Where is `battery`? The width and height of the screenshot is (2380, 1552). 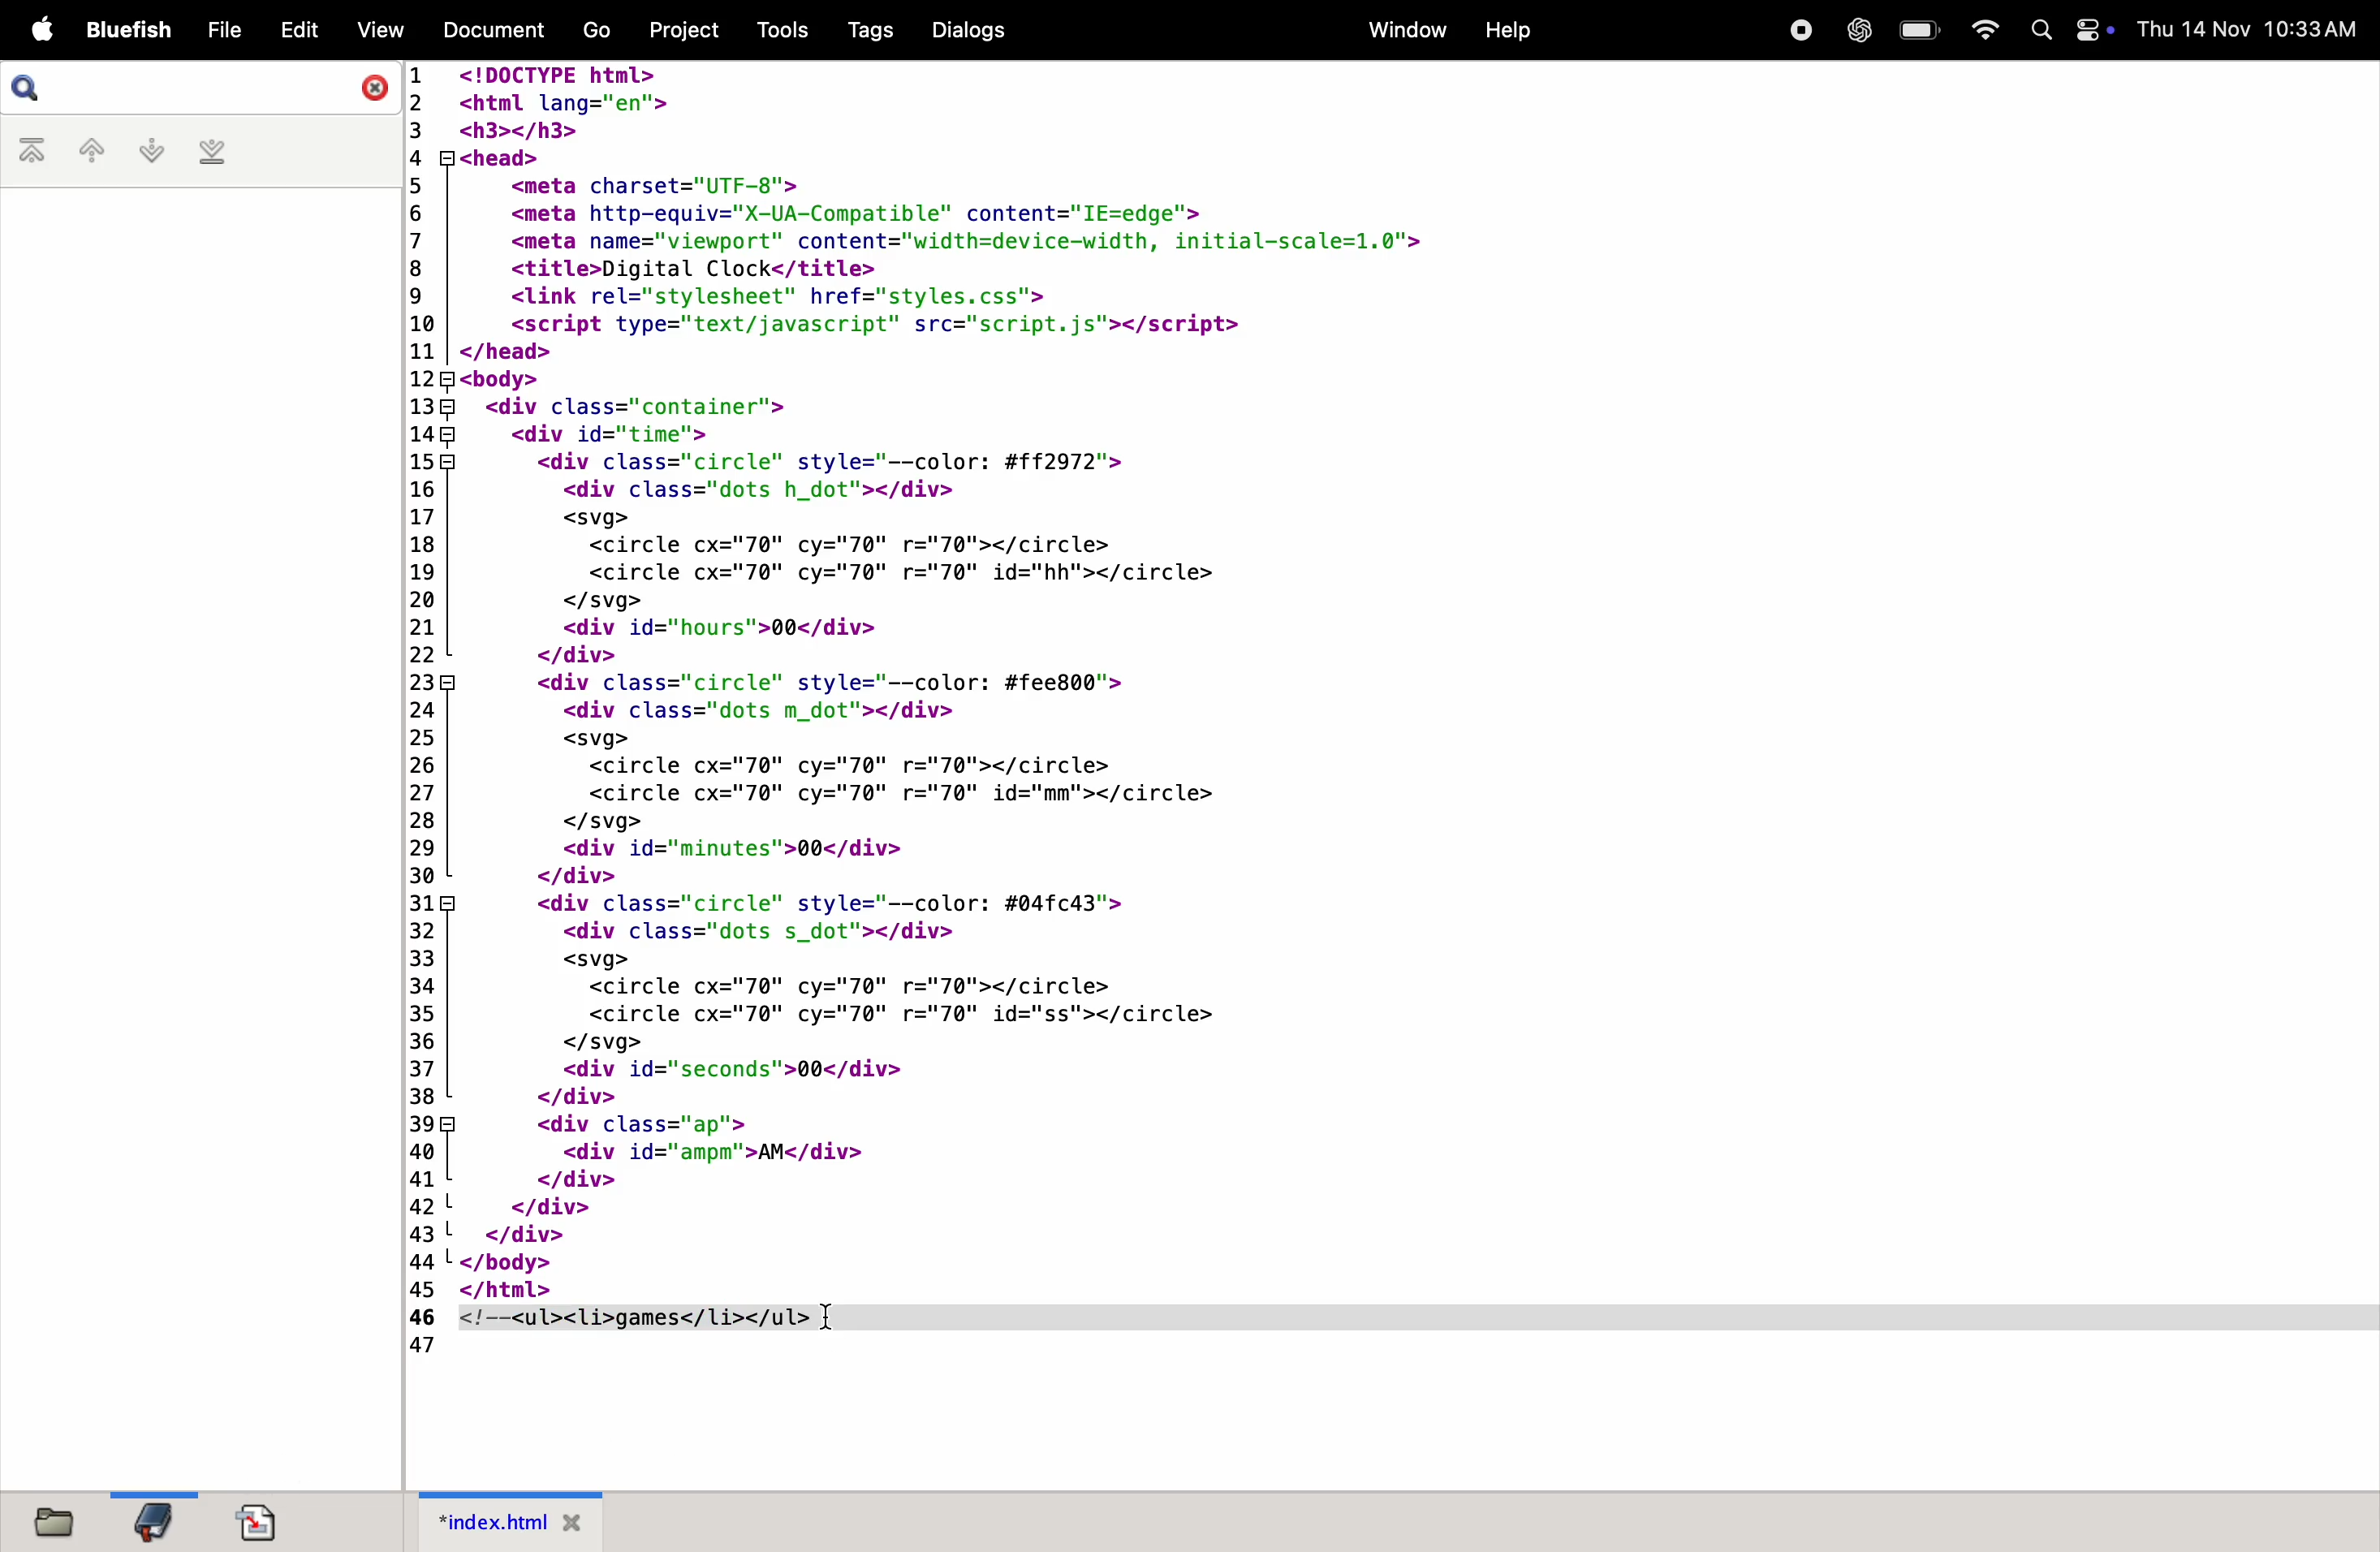 battery is located at coordinates (1915, 31).